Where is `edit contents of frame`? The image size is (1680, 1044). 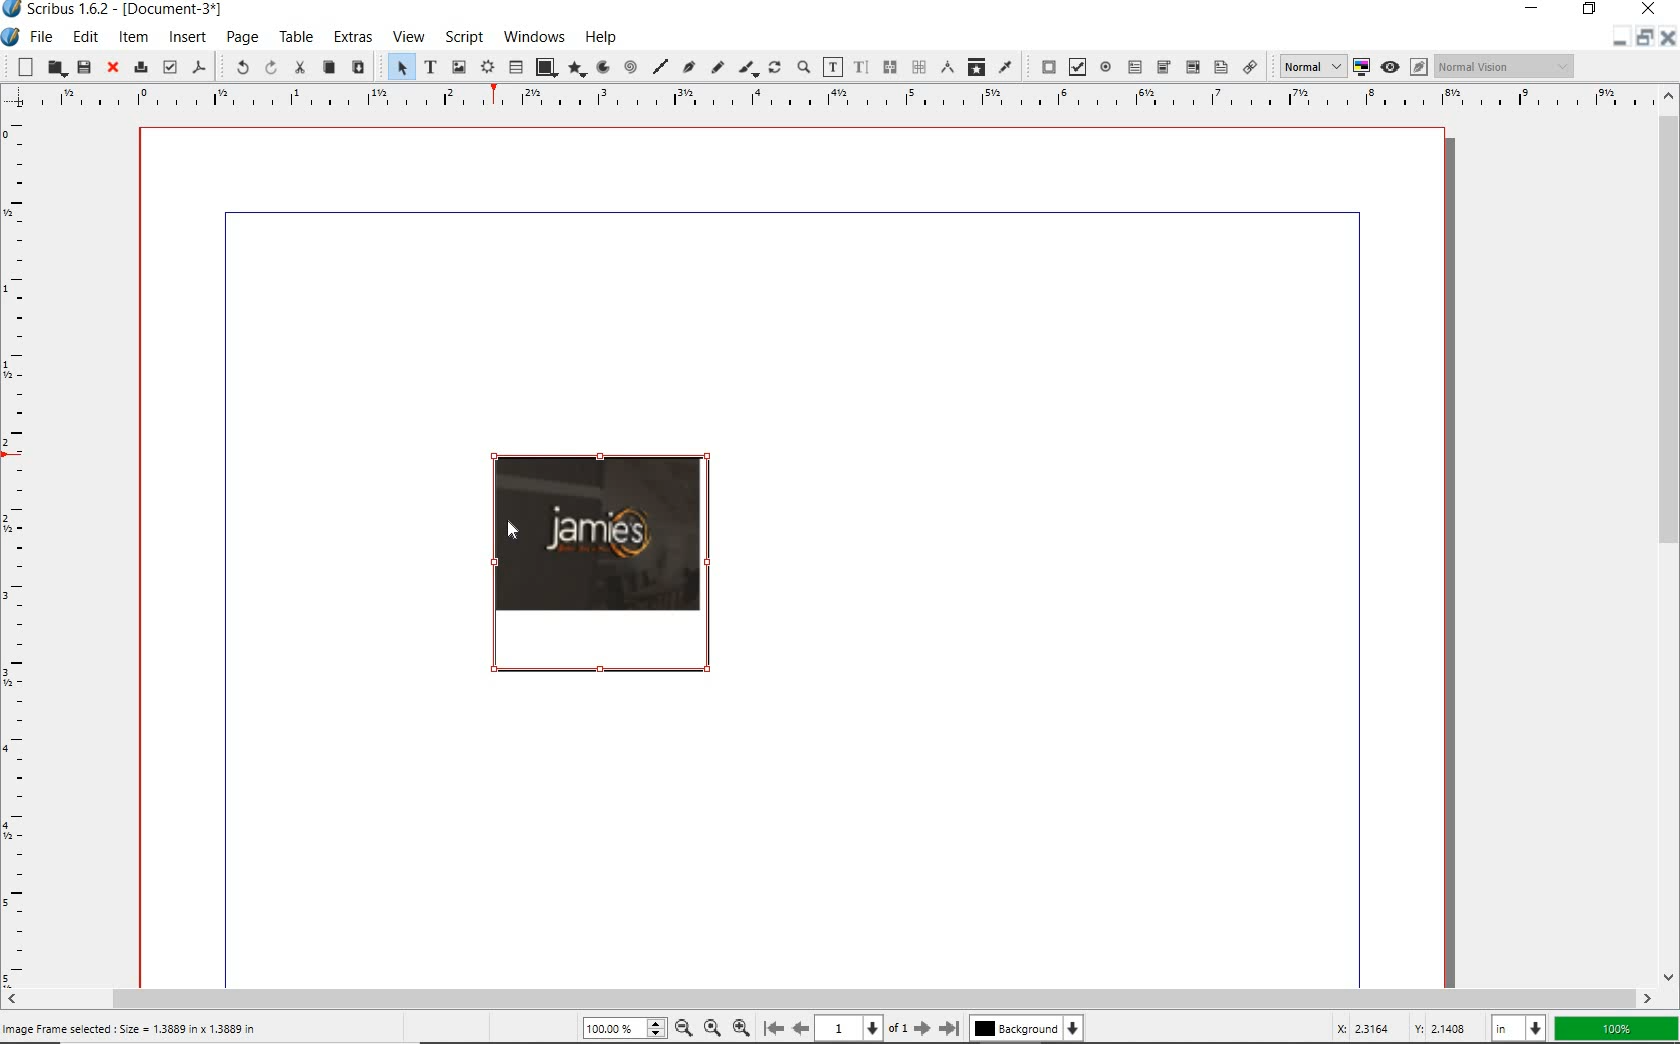 edit contents of frame is located at coordinates (832, 66).